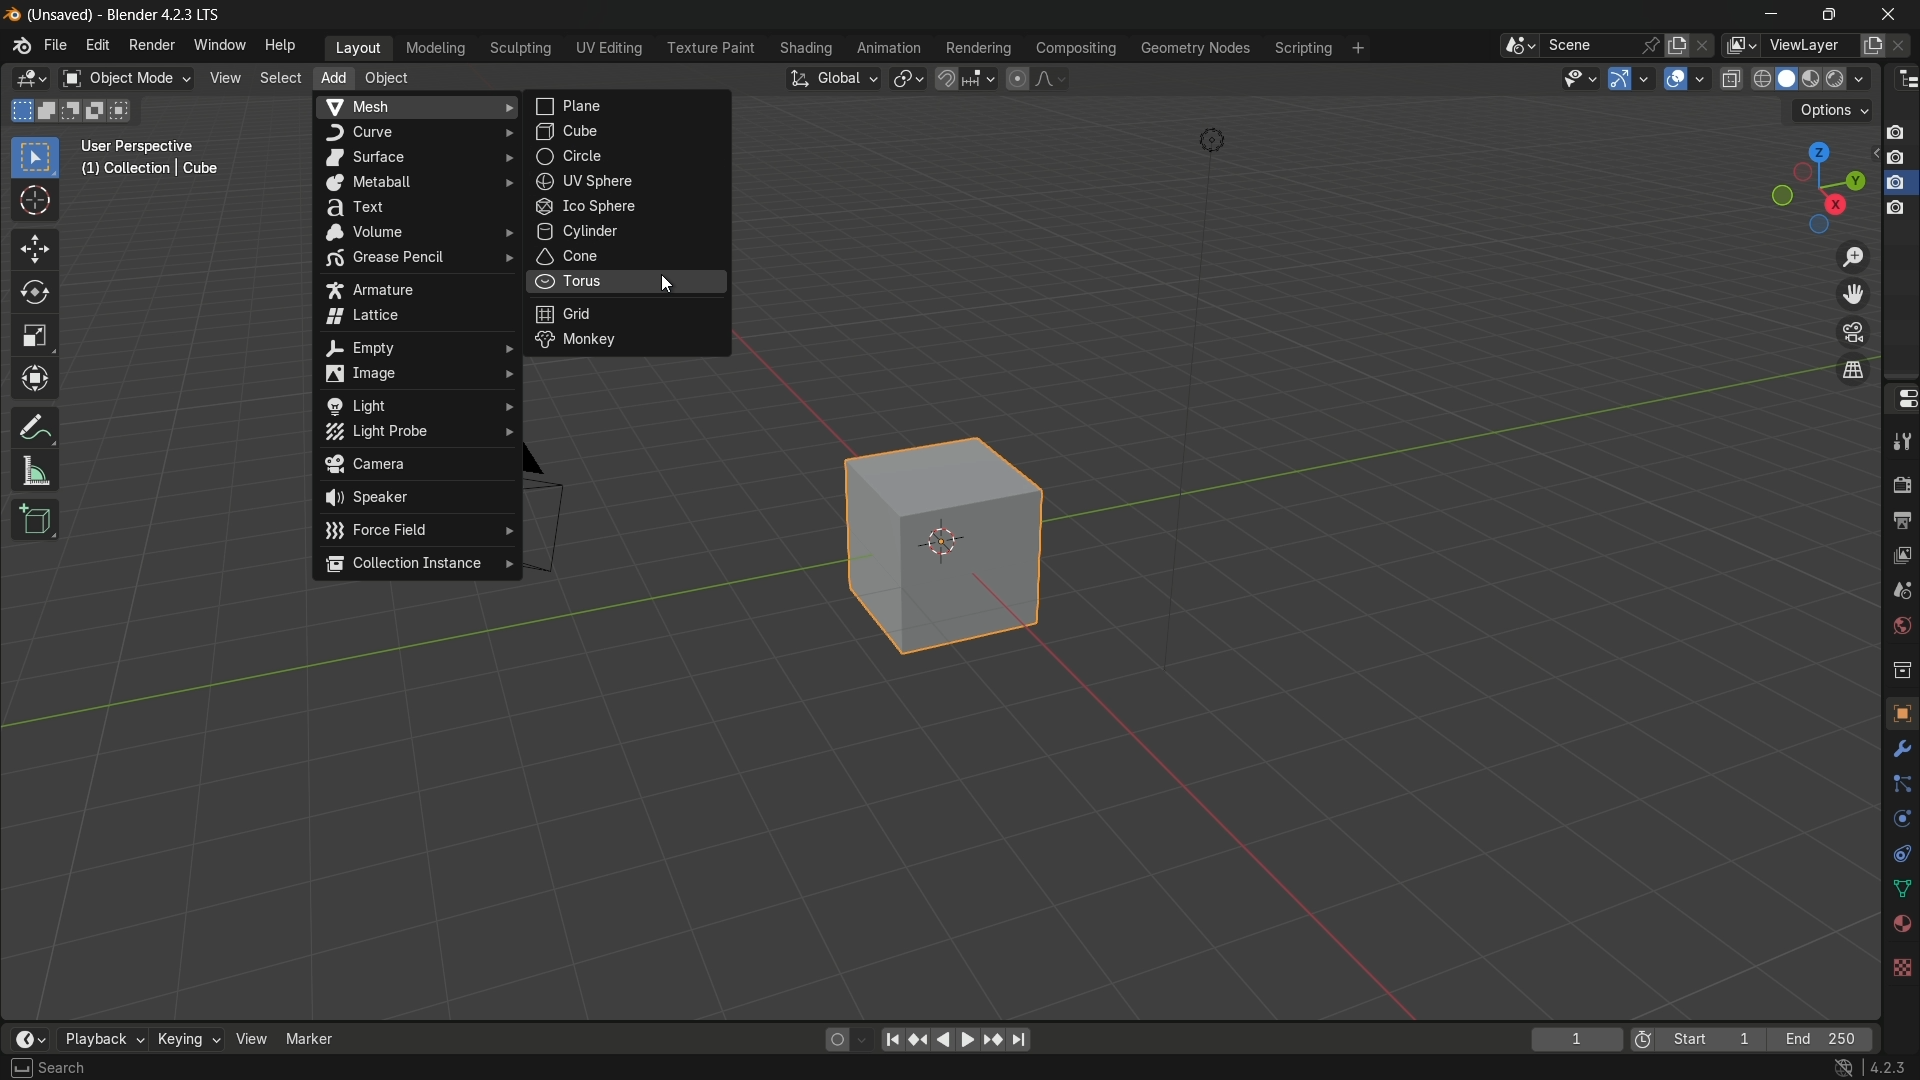 This screenshot has width=1920, height=1080. Describe the element at coordinates (996, 1041) in the screenshot. I see `jump to keyframe` at that location.